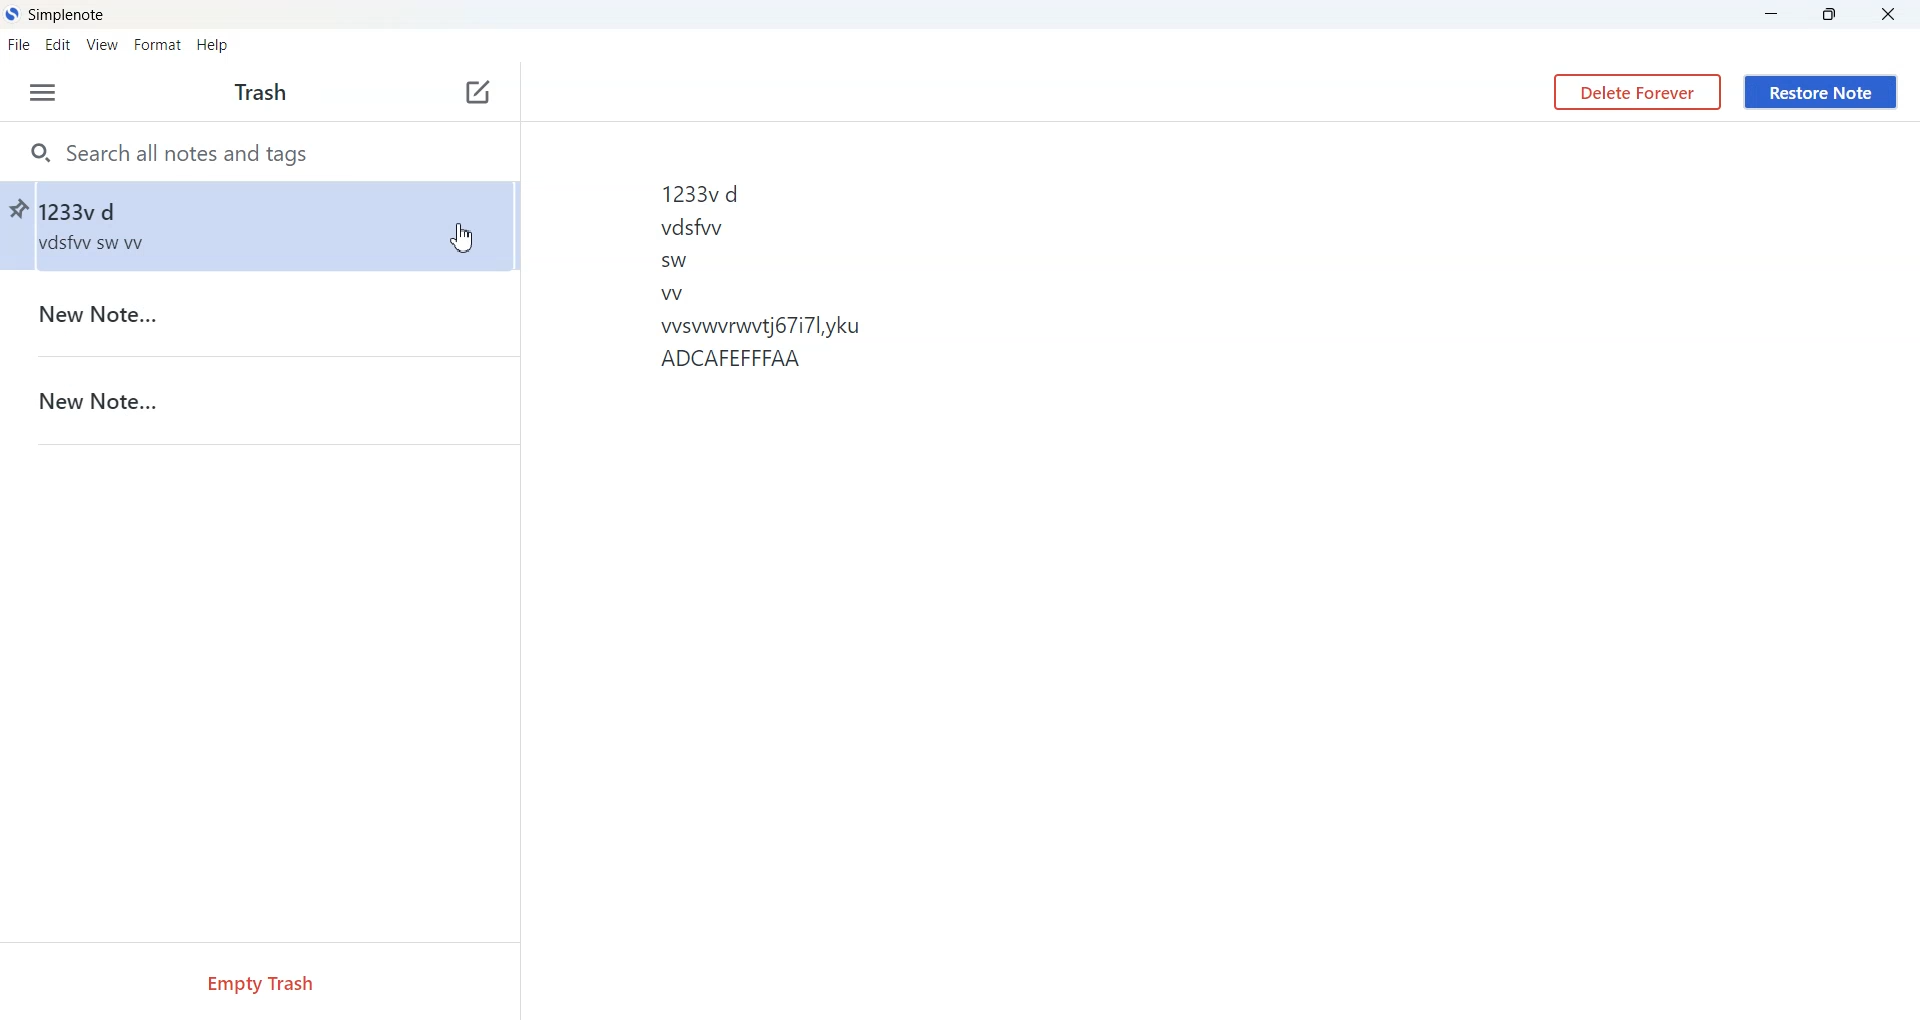 The width and height of the screenshot is (1920, 1020). I want to click on Options, so click(42, 92).